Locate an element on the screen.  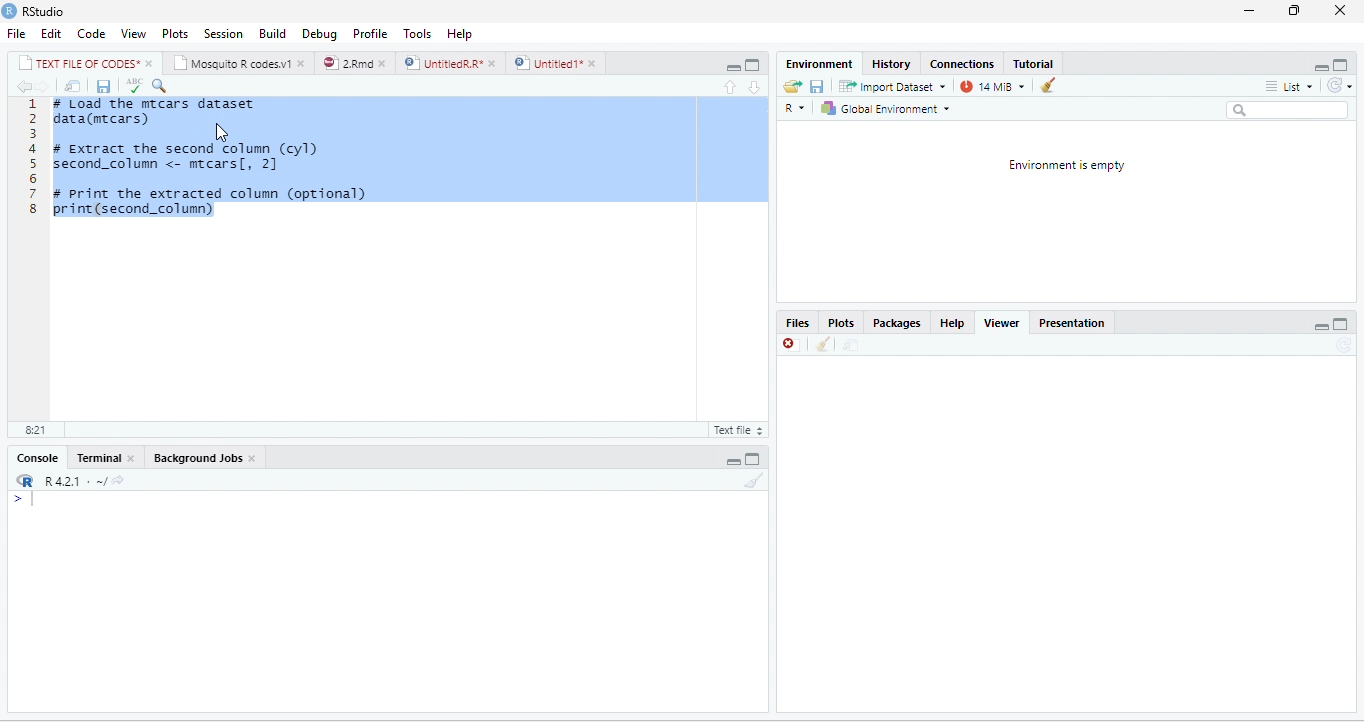
6 is located at coordinates (33, 178).